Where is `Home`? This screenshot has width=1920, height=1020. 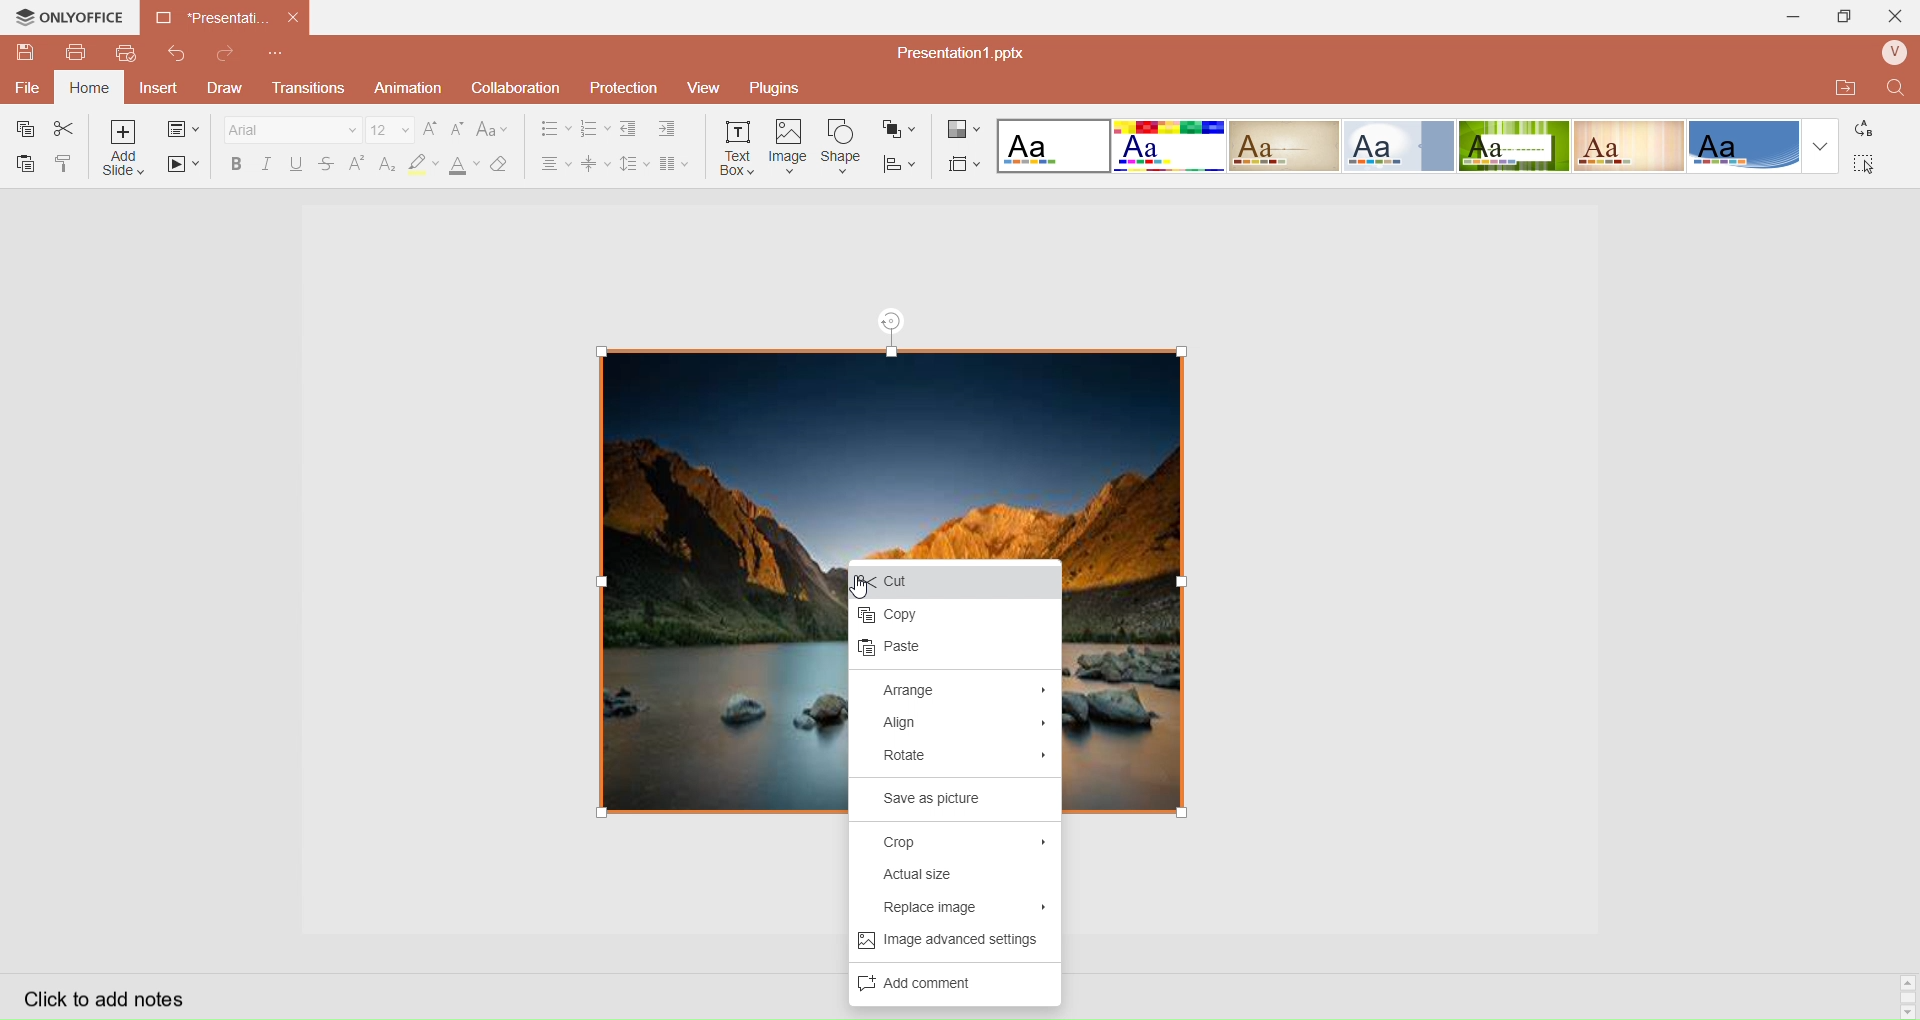
Home is located at coordinates (90, 89).